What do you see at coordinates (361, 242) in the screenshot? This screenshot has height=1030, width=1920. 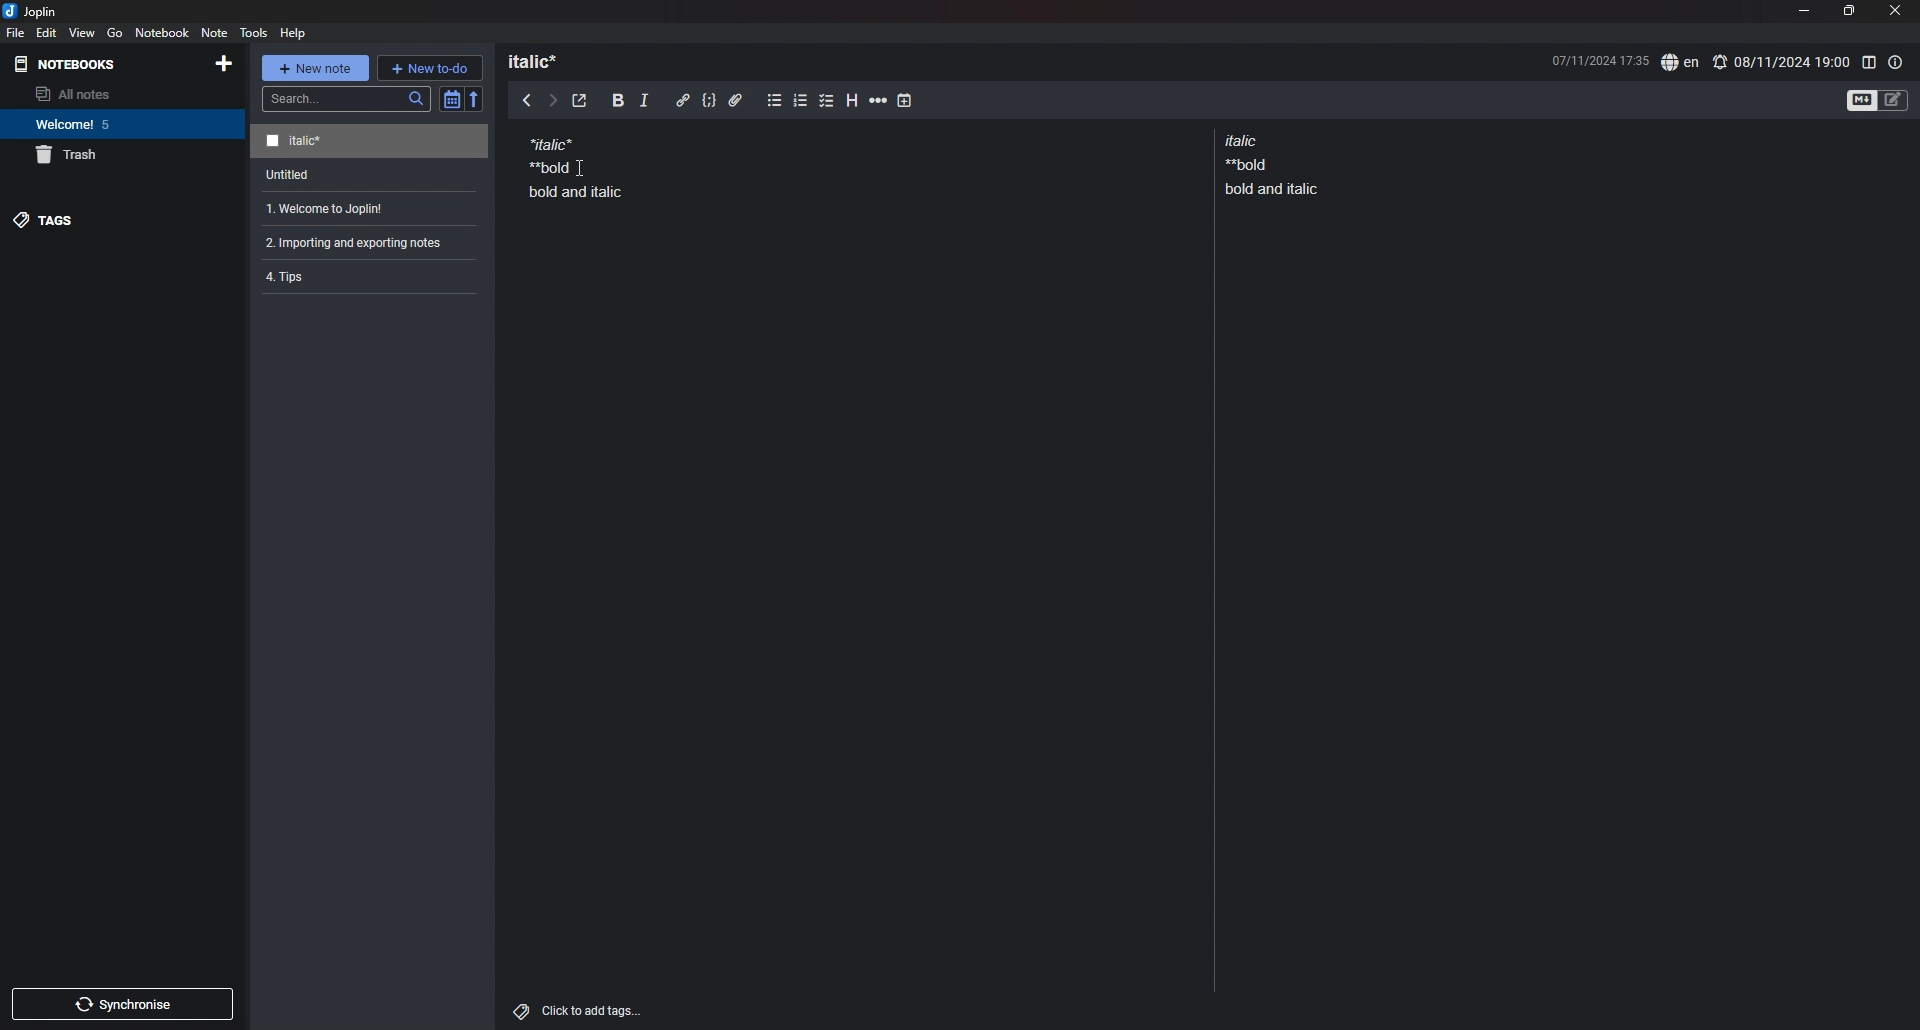 I see `note` at bounding box center [361, 242].